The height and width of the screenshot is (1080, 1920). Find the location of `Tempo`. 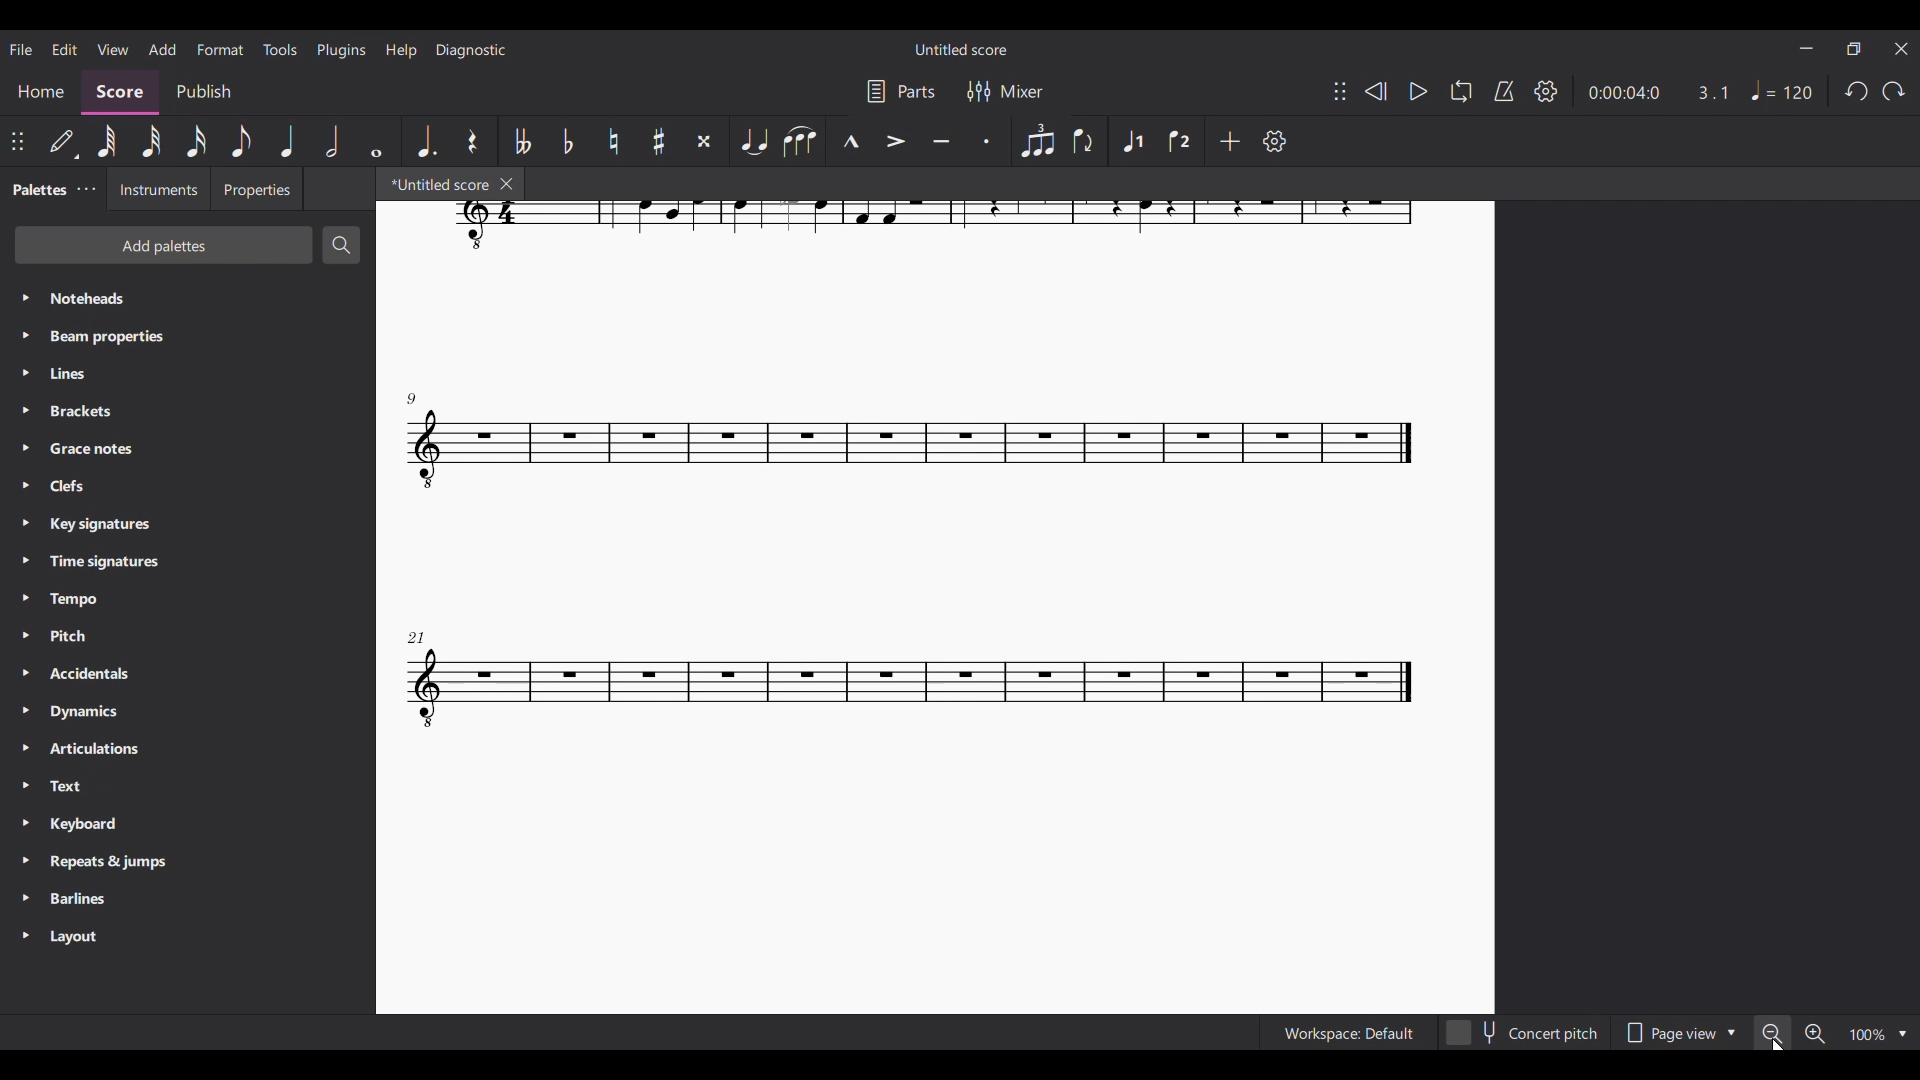

Tempo is located at coordinates (1784, 90).